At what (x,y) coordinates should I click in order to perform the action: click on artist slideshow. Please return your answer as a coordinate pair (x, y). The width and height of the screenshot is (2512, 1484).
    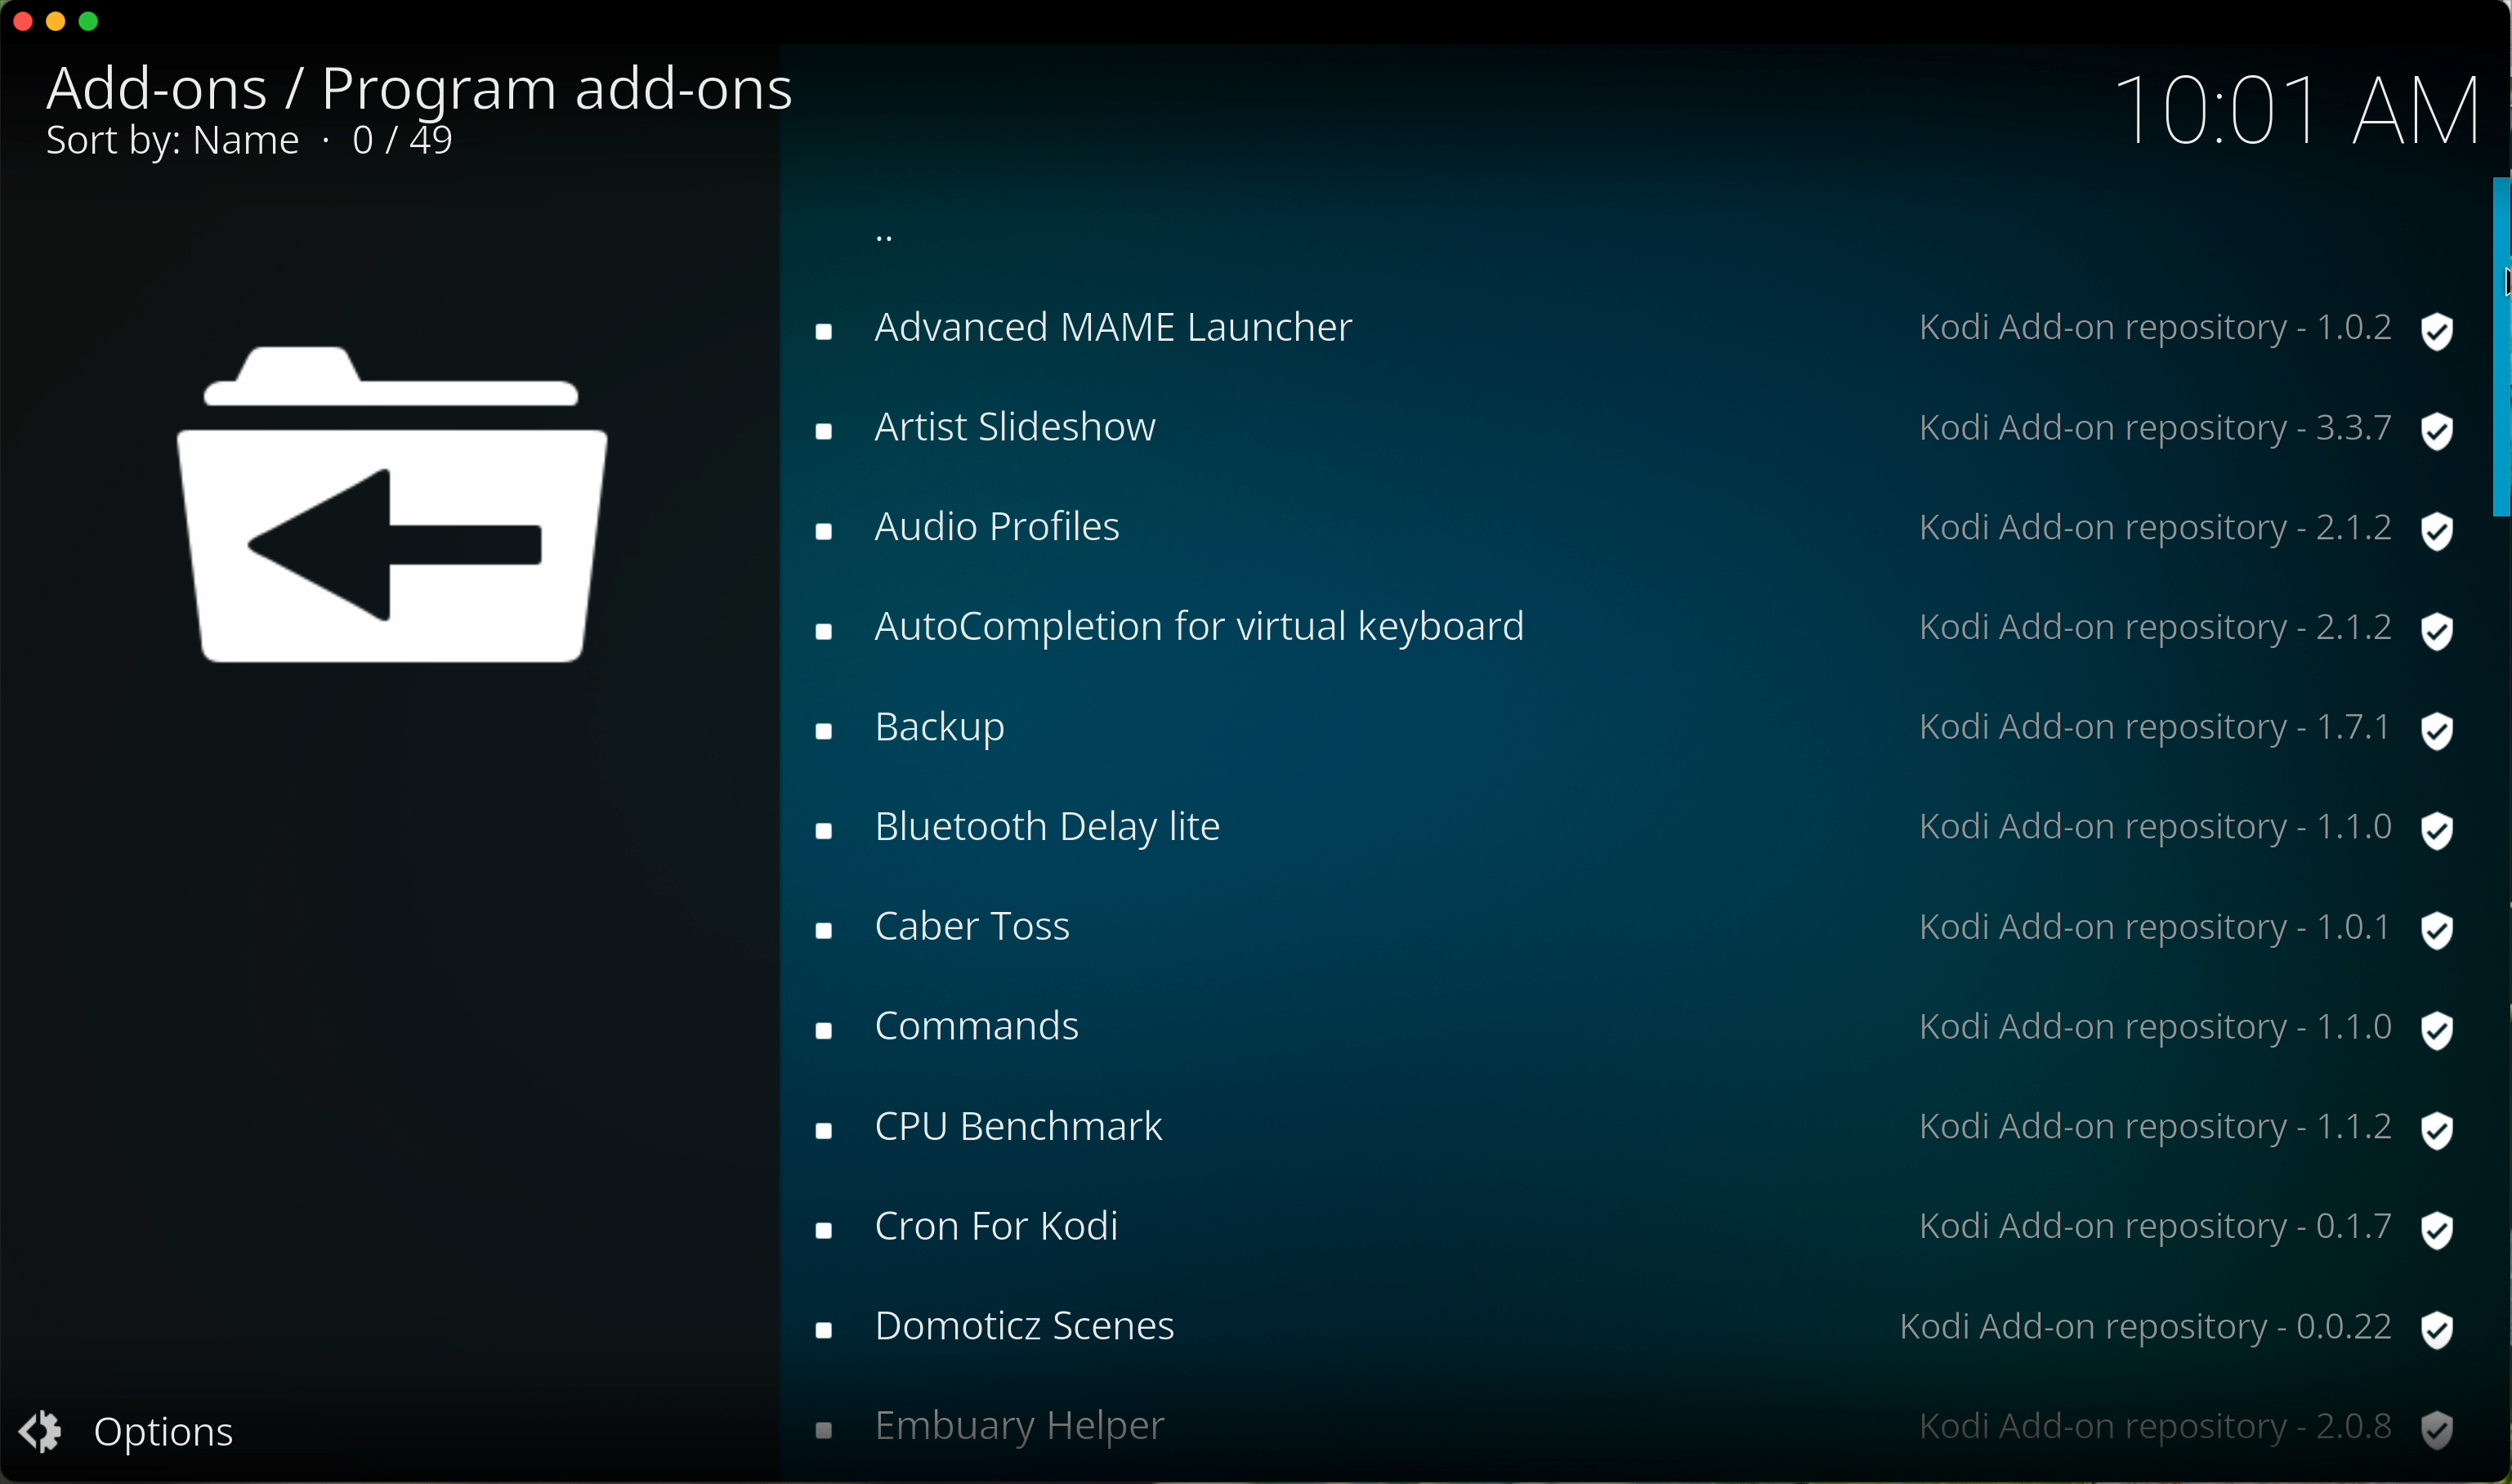
    Looking at the image, I should click on (1629, 431).